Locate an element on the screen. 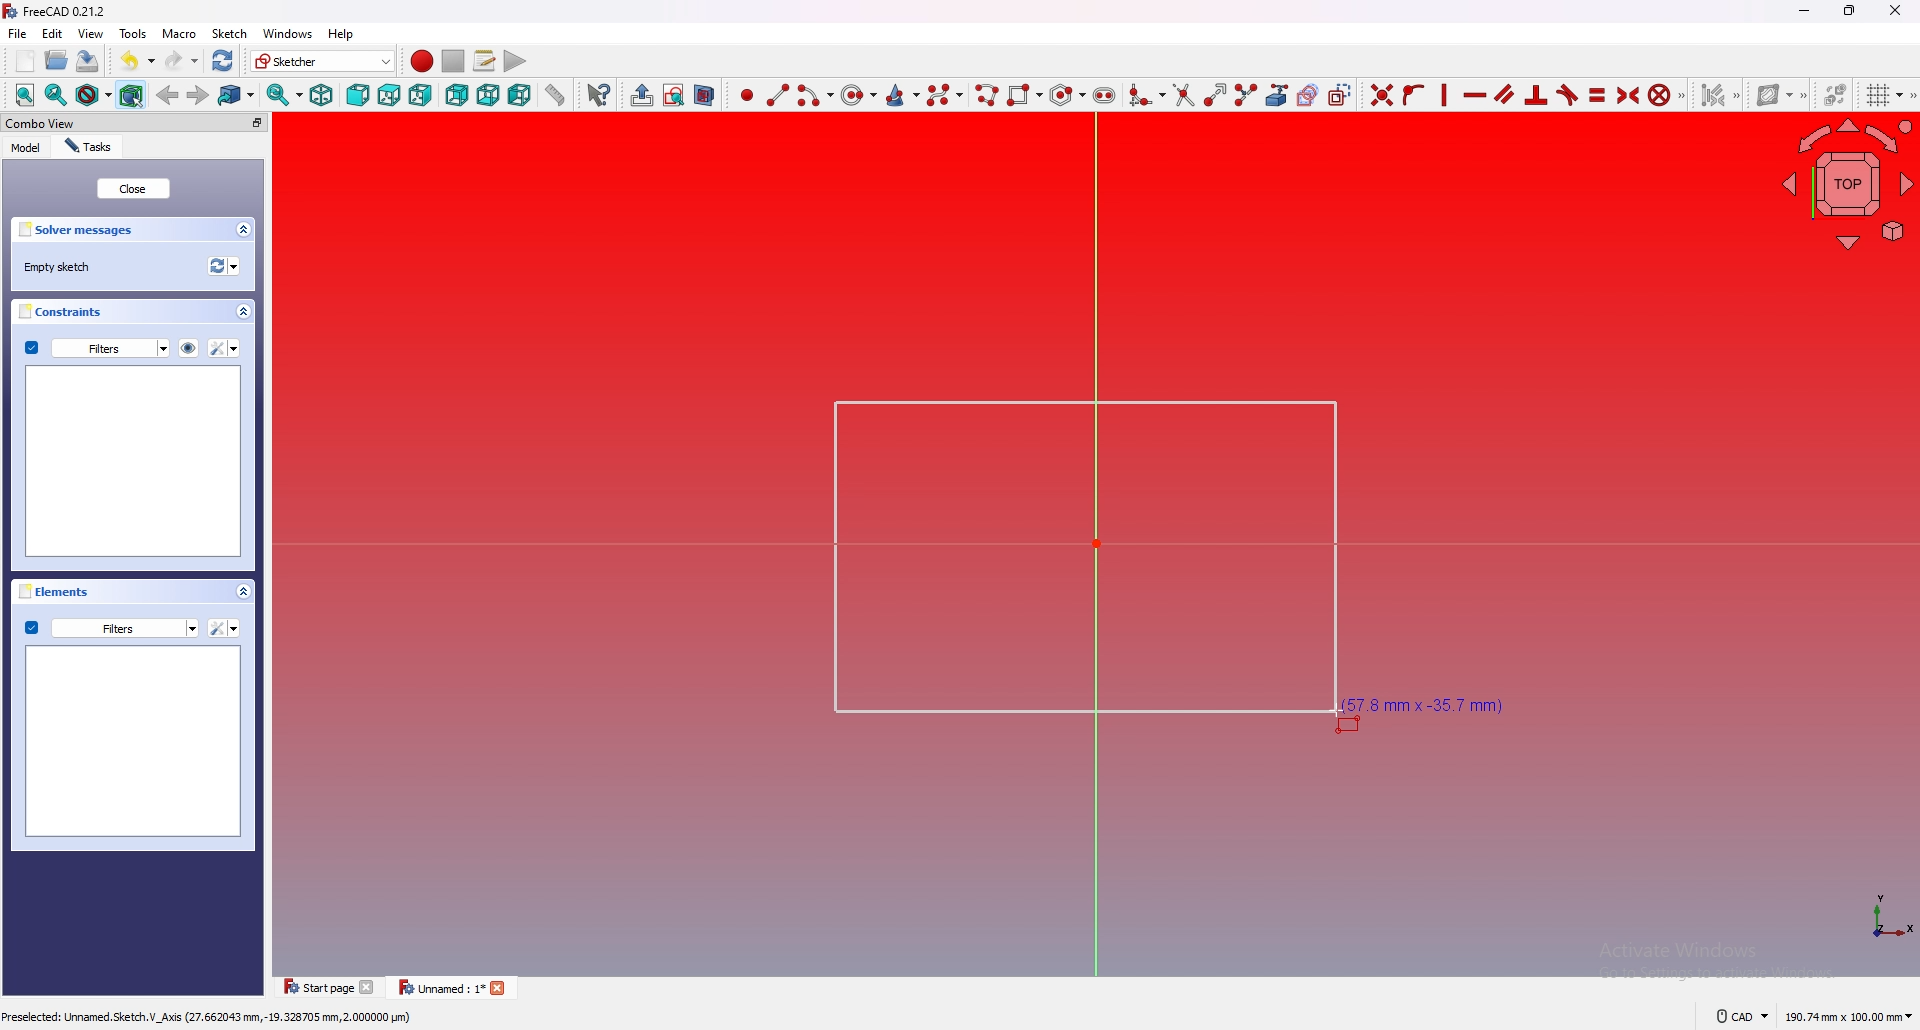 Image resolution: width=1920 pixels, height=1030 pixels. cad navigation is located at coordinates (1743, 1016).